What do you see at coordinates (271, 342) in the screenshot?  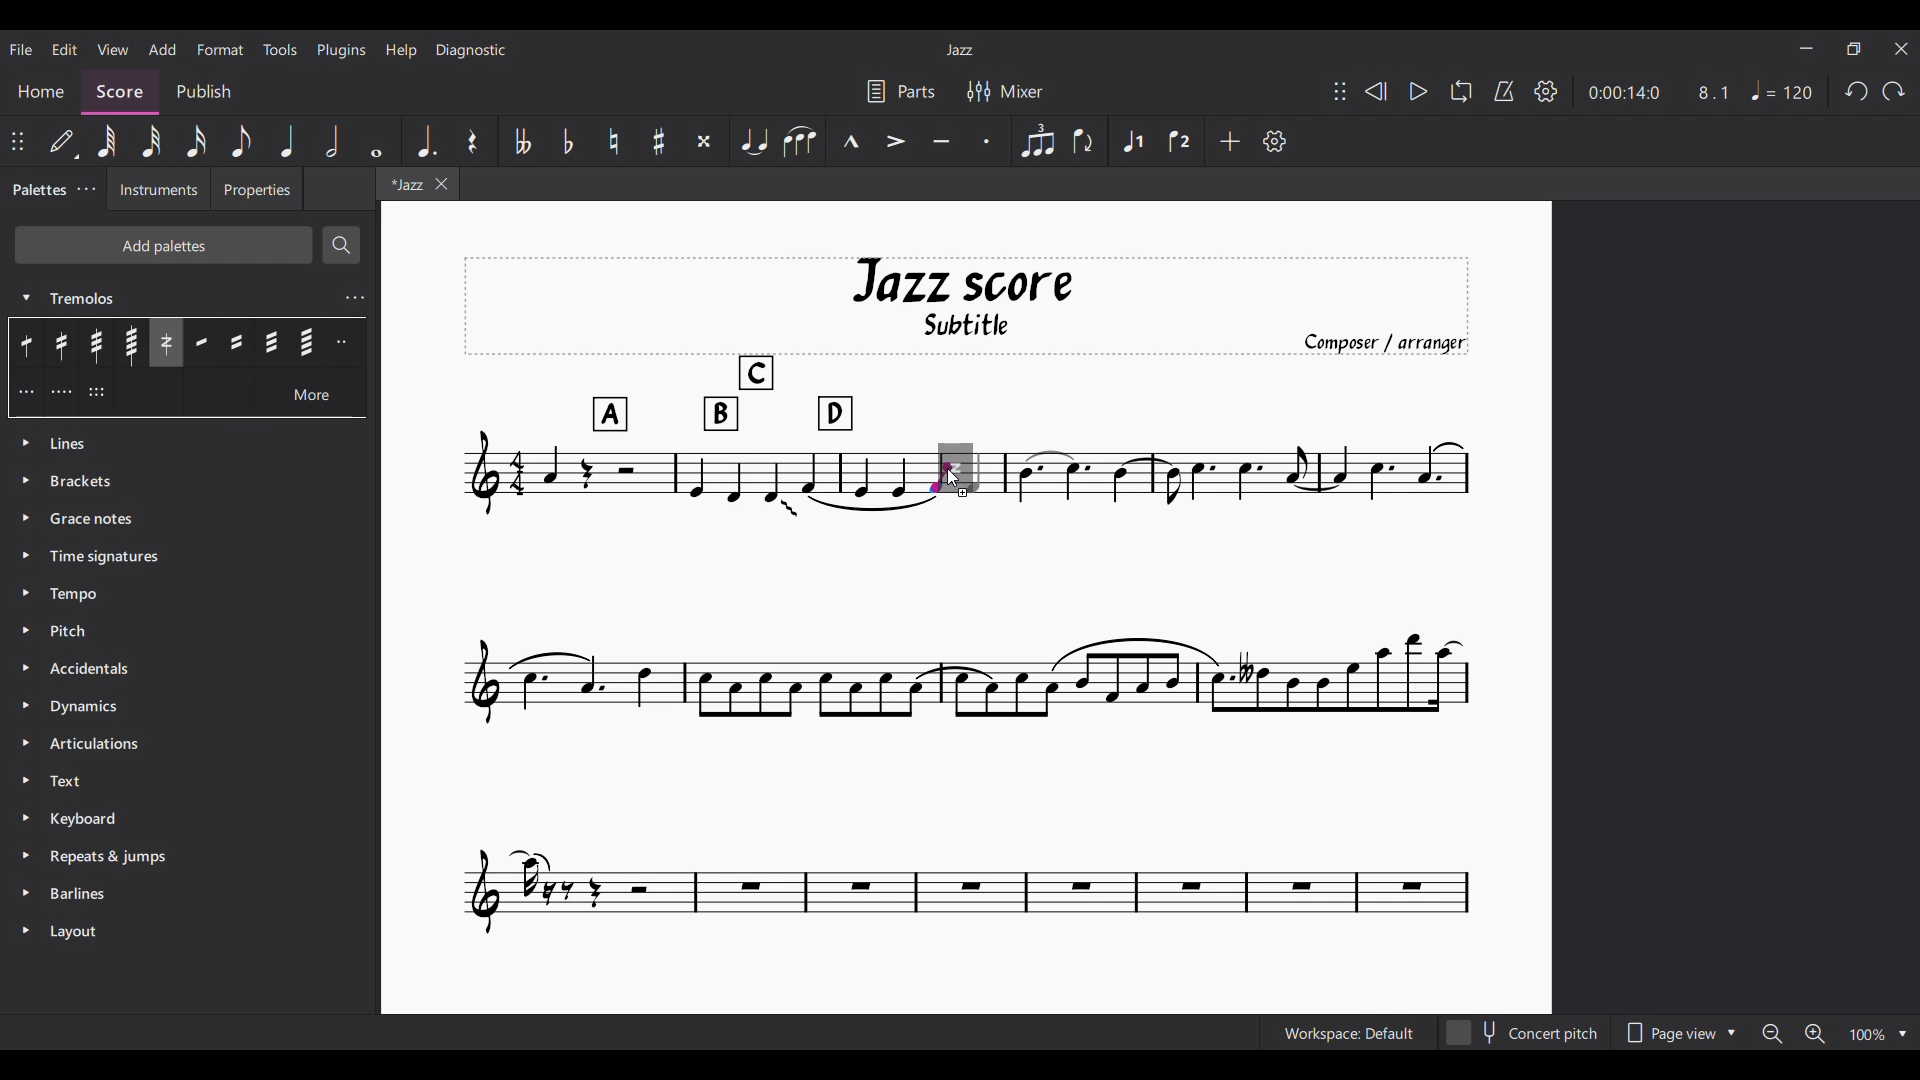 I see `32nd between notes` at bounding box center [271, 342].